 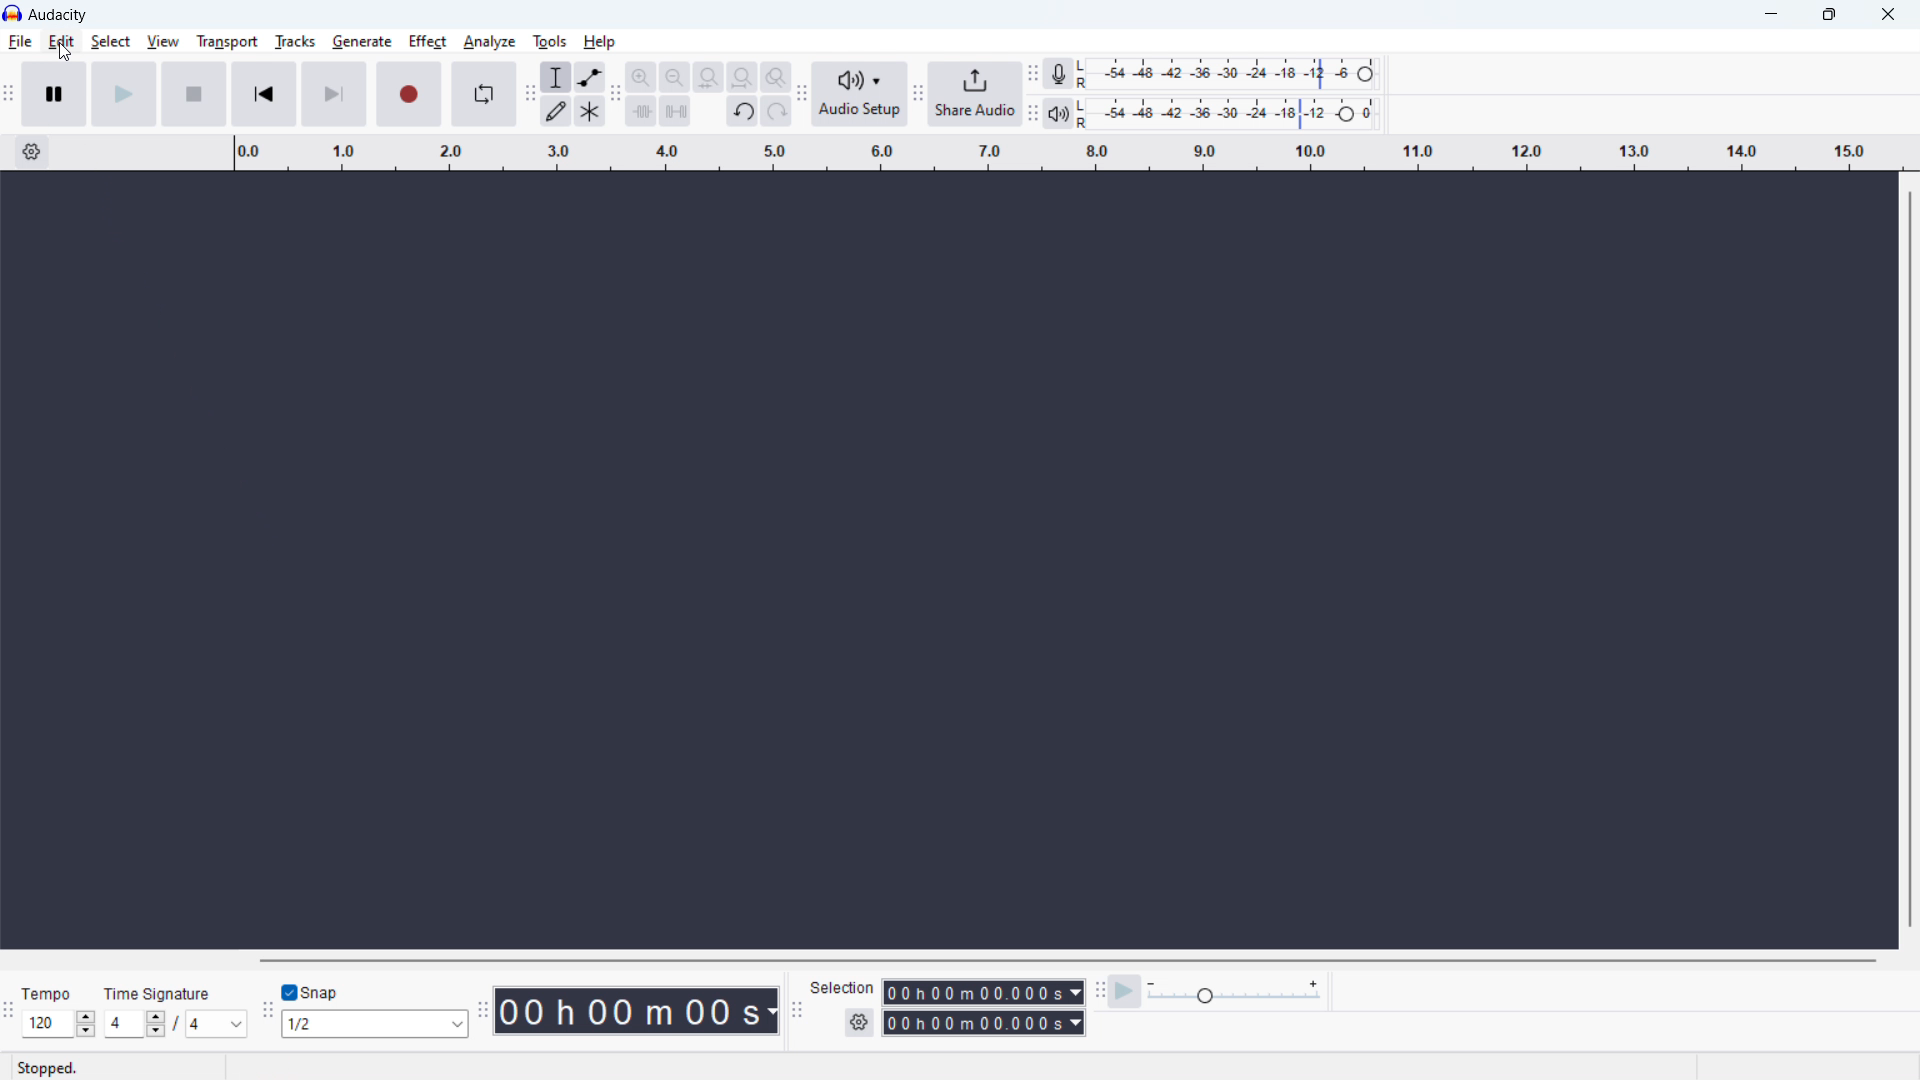 What do you see at coordinates (30, 153) in the screenshot?
I see `timeline settings` at bounding box center [30, 153].